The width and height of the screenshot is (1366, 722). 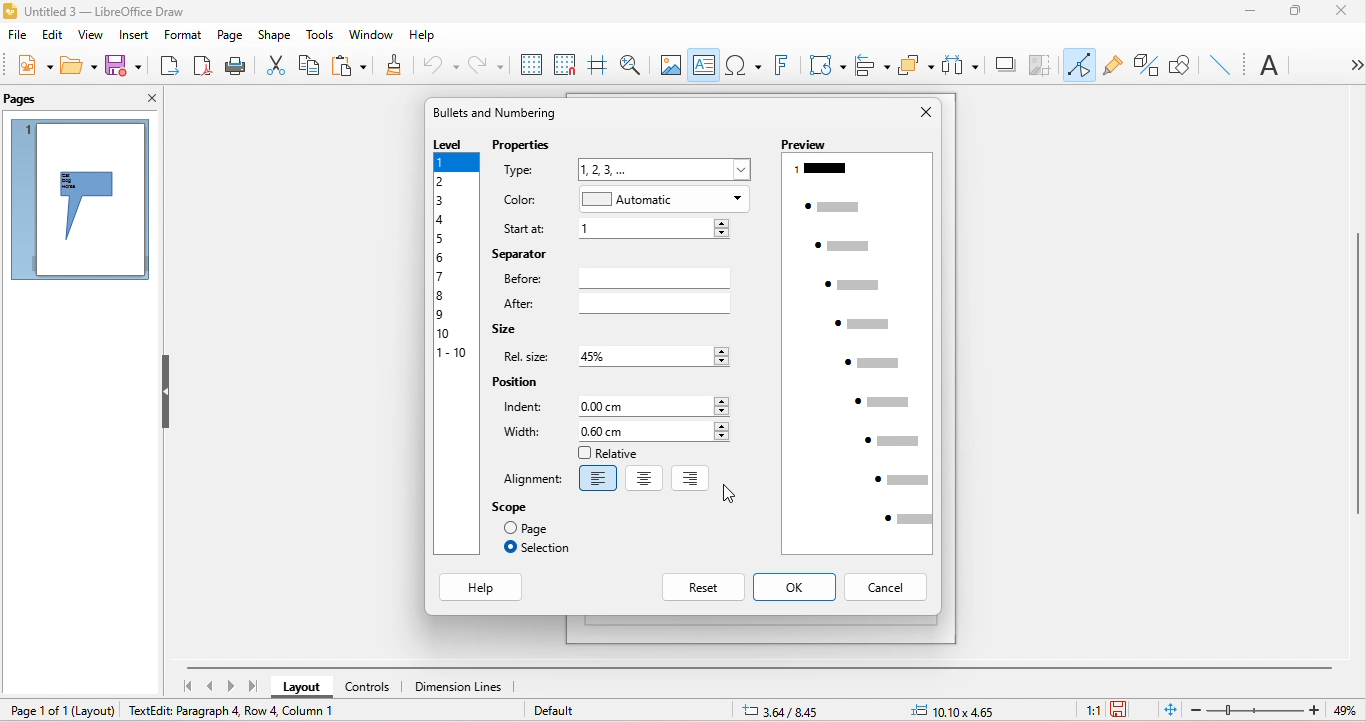 I want to click on 0.60 cm, so click(x=656, y=432).